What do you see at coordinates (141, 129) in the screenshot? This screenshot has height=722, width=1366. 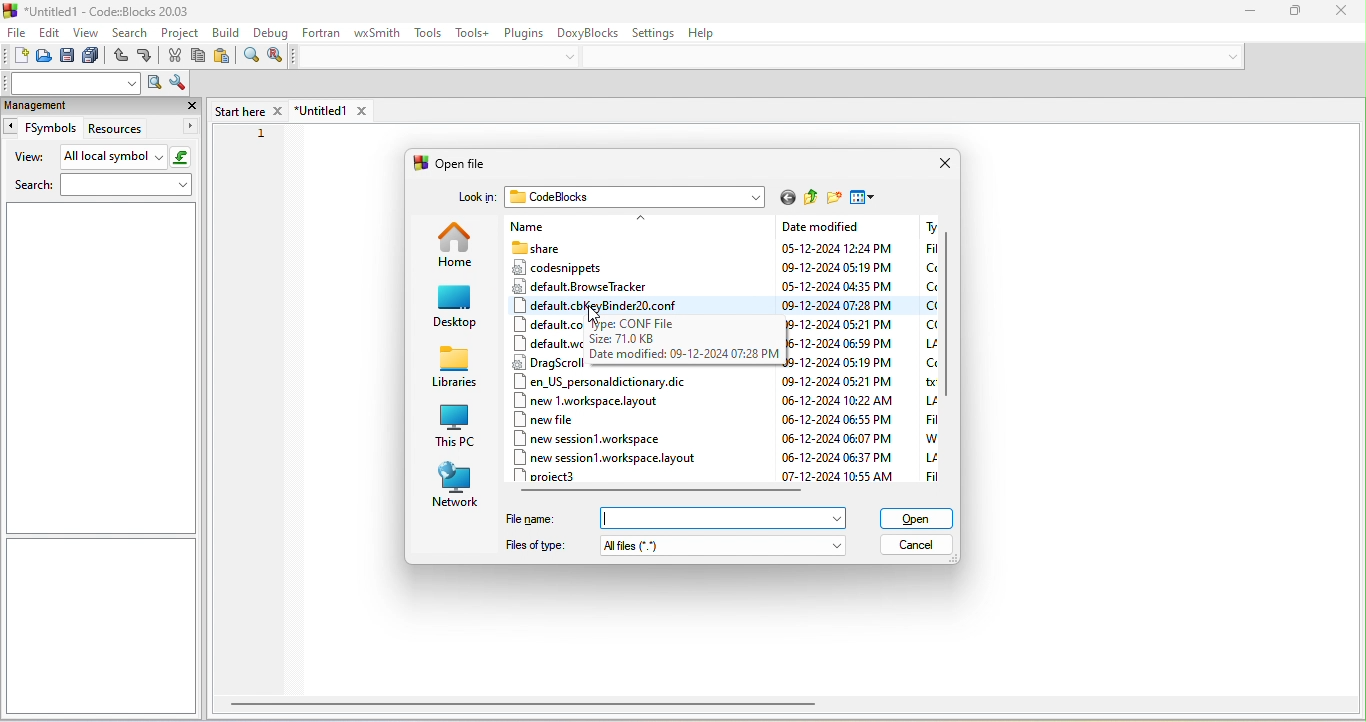 I see `resources` at bounding box center [141, 129].